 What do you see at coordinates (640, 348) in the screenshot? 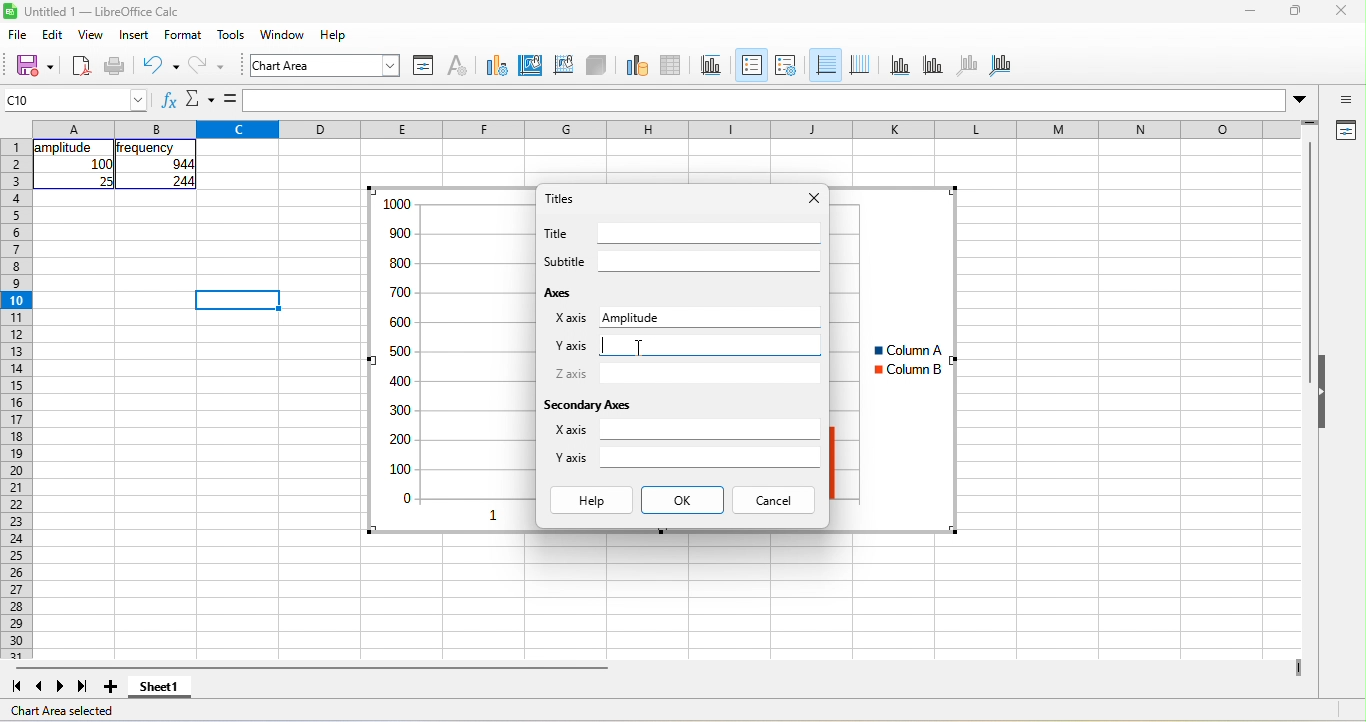
I see `Cursor` at bounding box center [640, 348].